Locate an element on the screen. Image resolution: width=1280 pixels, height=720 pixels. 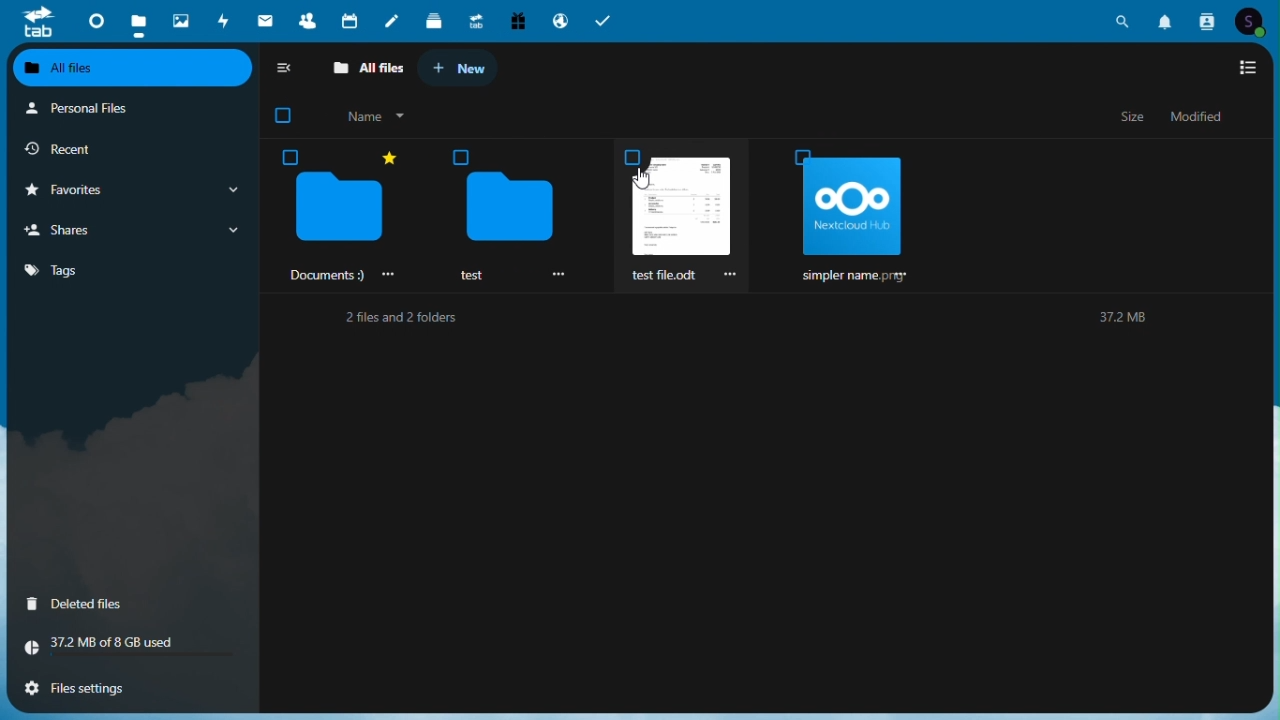
tab is located at coordinates (36, 23).